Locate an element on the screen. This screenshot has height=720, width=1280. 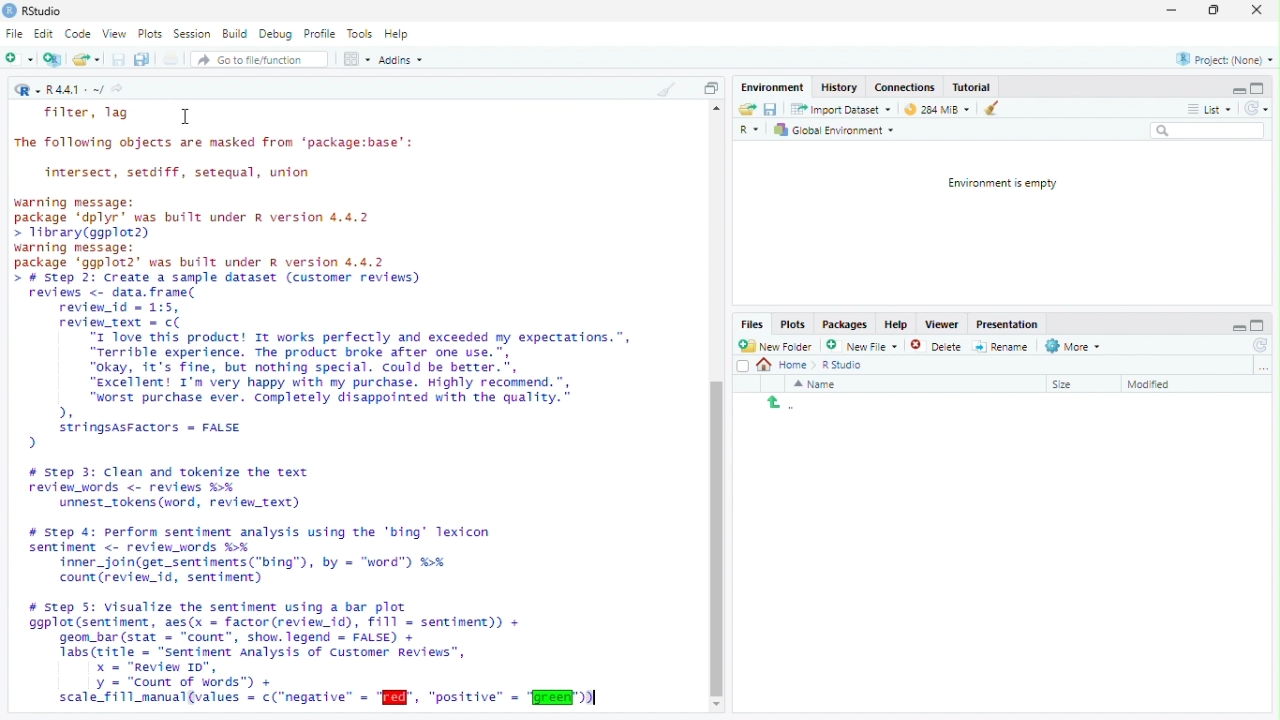
Workspace pane is located at coordinates (355, 60).